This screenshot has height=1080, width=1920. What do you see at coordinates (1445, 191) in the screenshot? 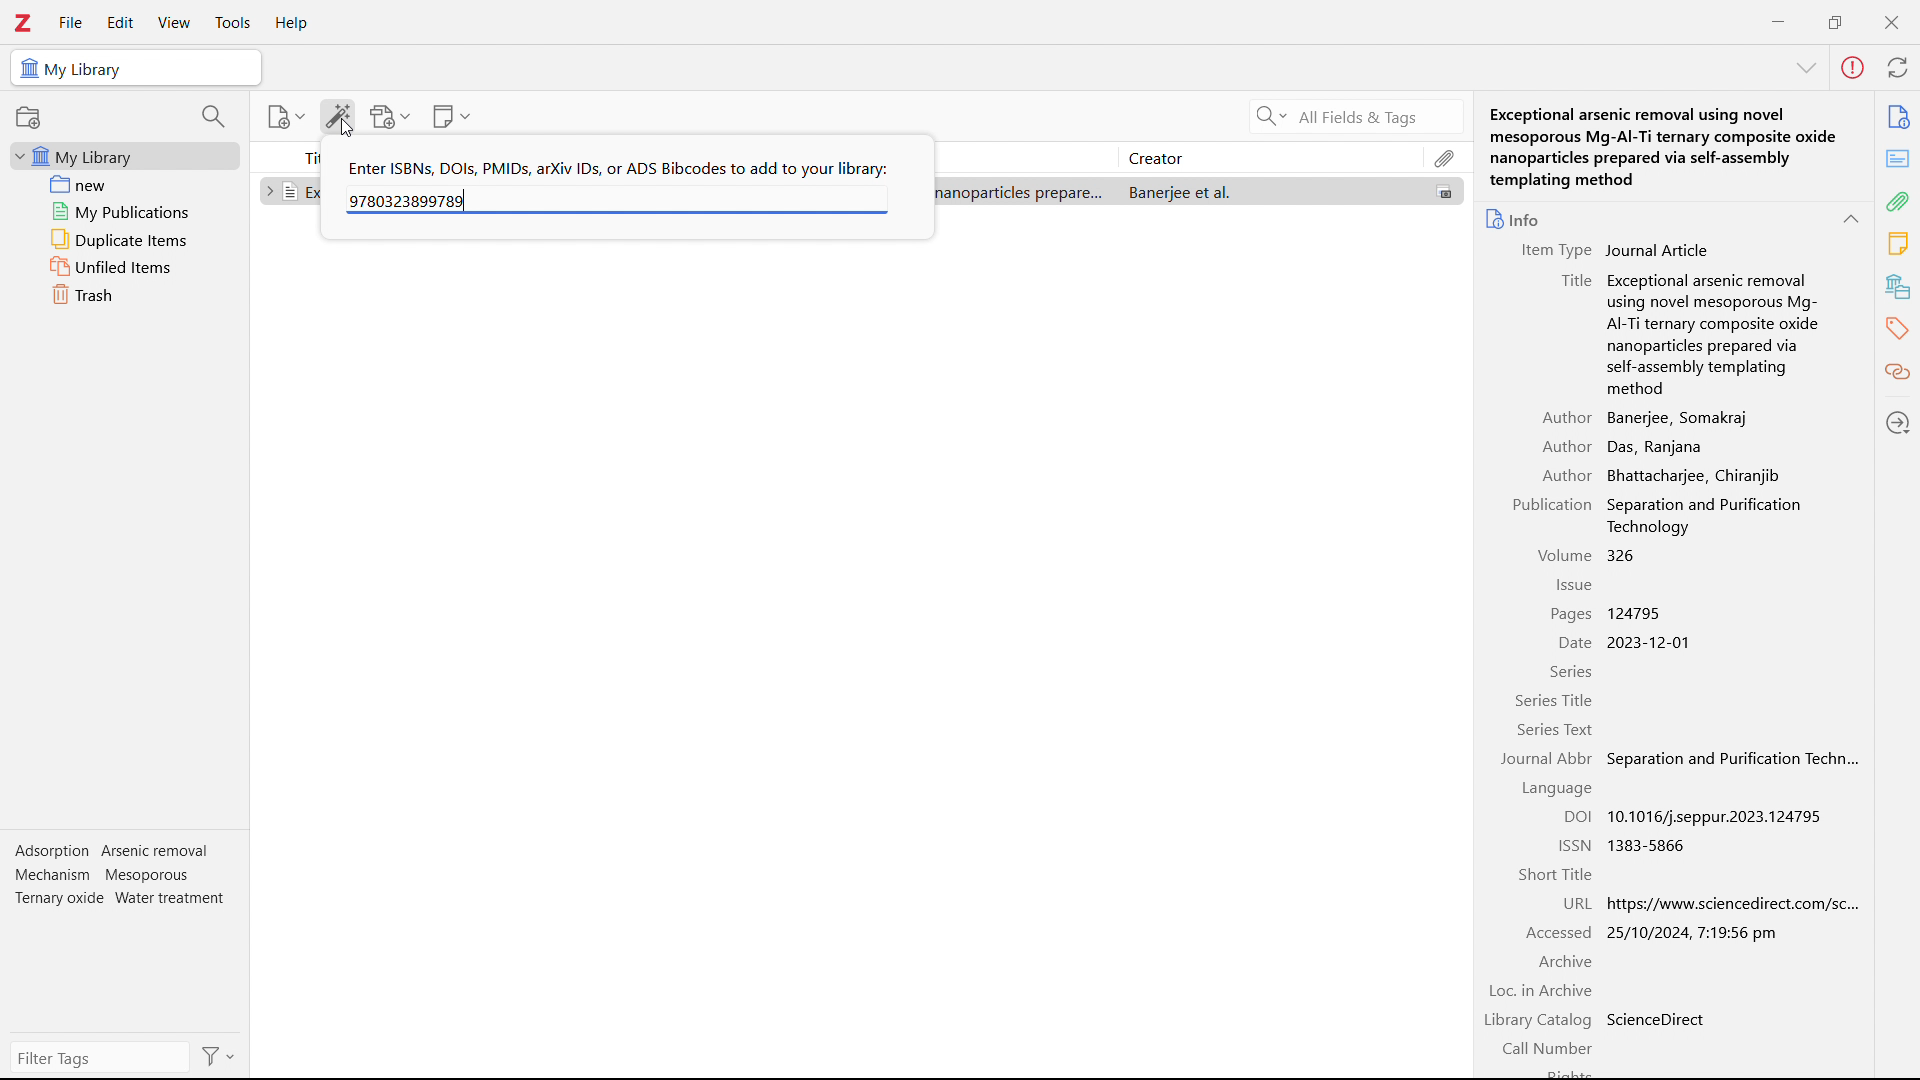
I see `file available` at bounding box center [1445, 191].